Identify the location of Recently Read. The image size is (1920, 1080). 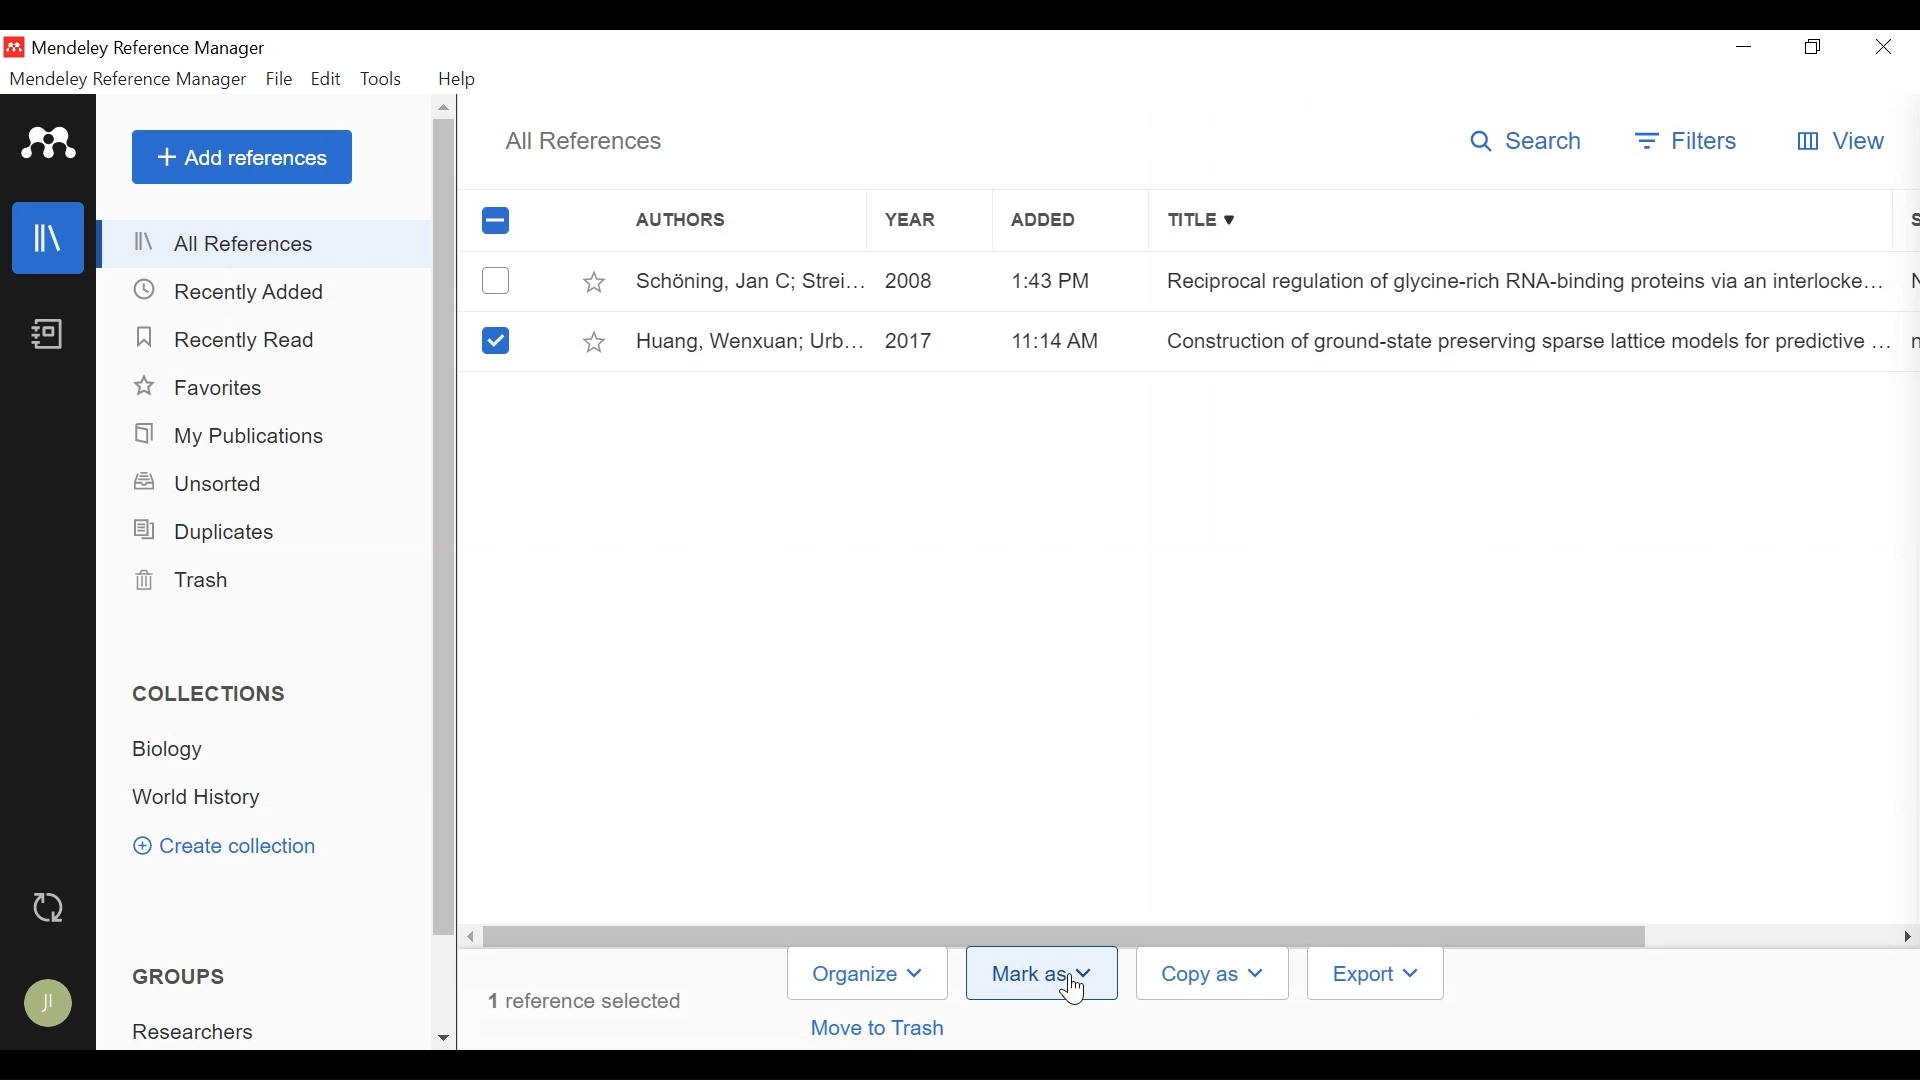
(229, 337).